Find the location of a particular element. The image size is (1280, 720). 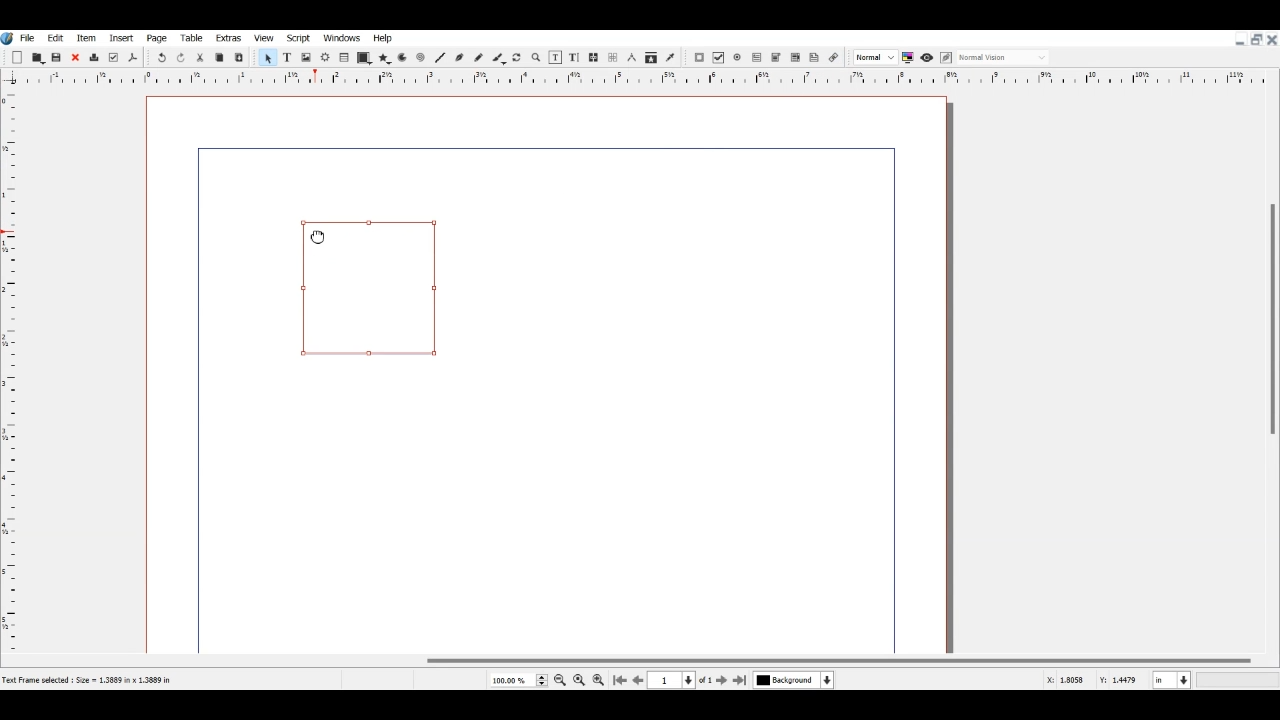

Preview mode is located at coordinates (926, 57).